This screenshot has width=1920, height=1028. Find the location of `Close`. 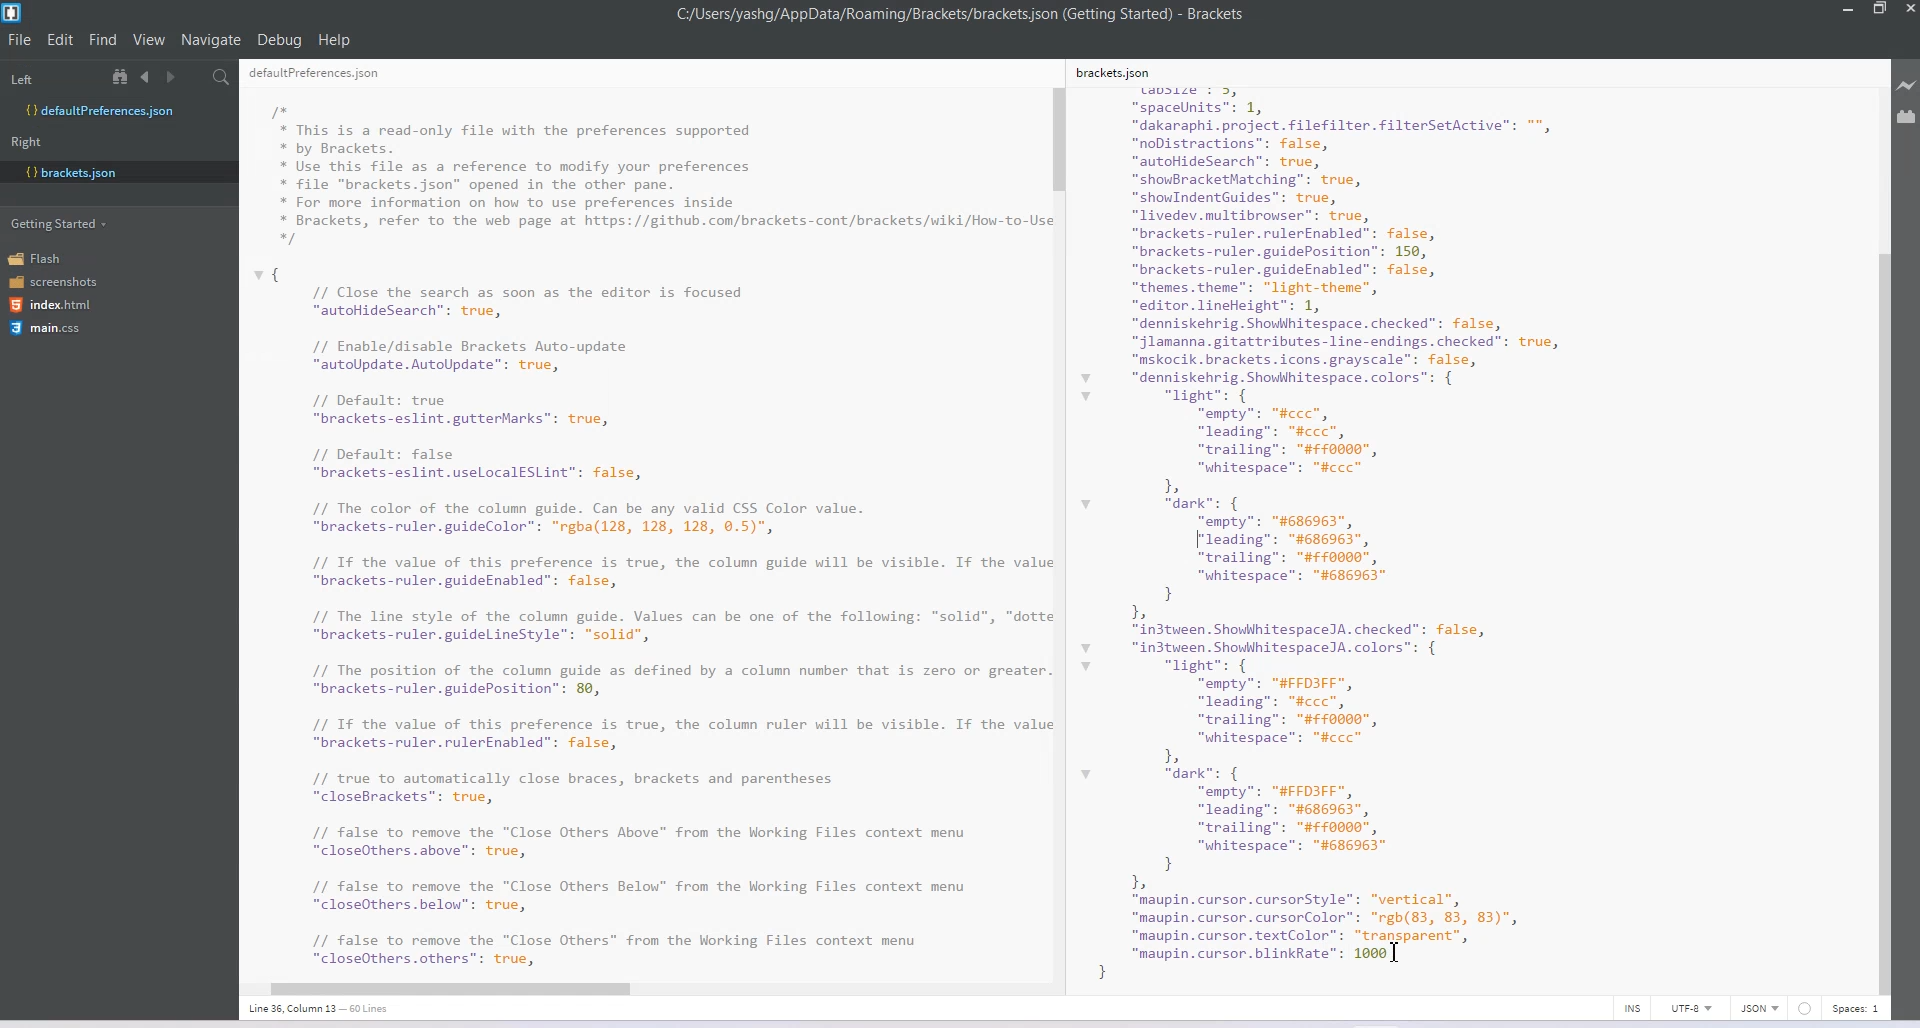

Close is located at coordinates (1908, 11).